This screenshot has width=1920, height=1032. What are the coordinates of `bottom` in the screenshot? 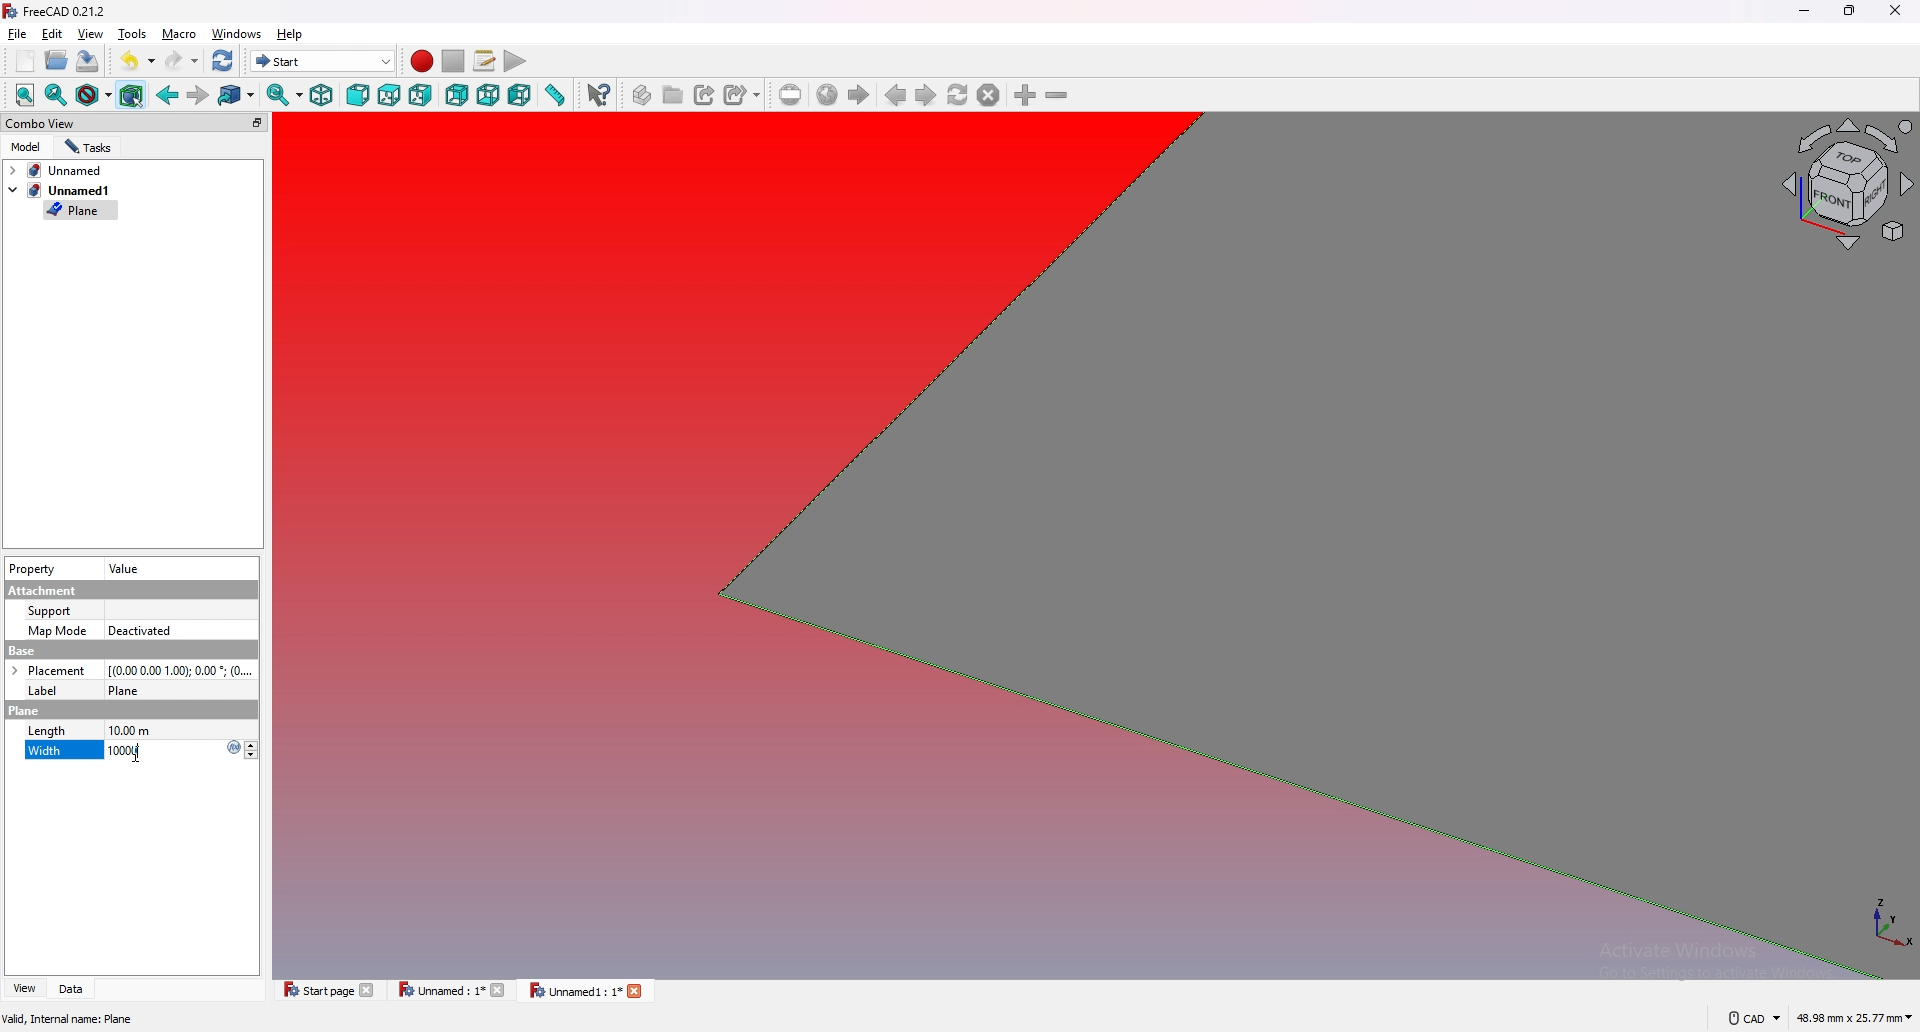 It's located at (488, 96).